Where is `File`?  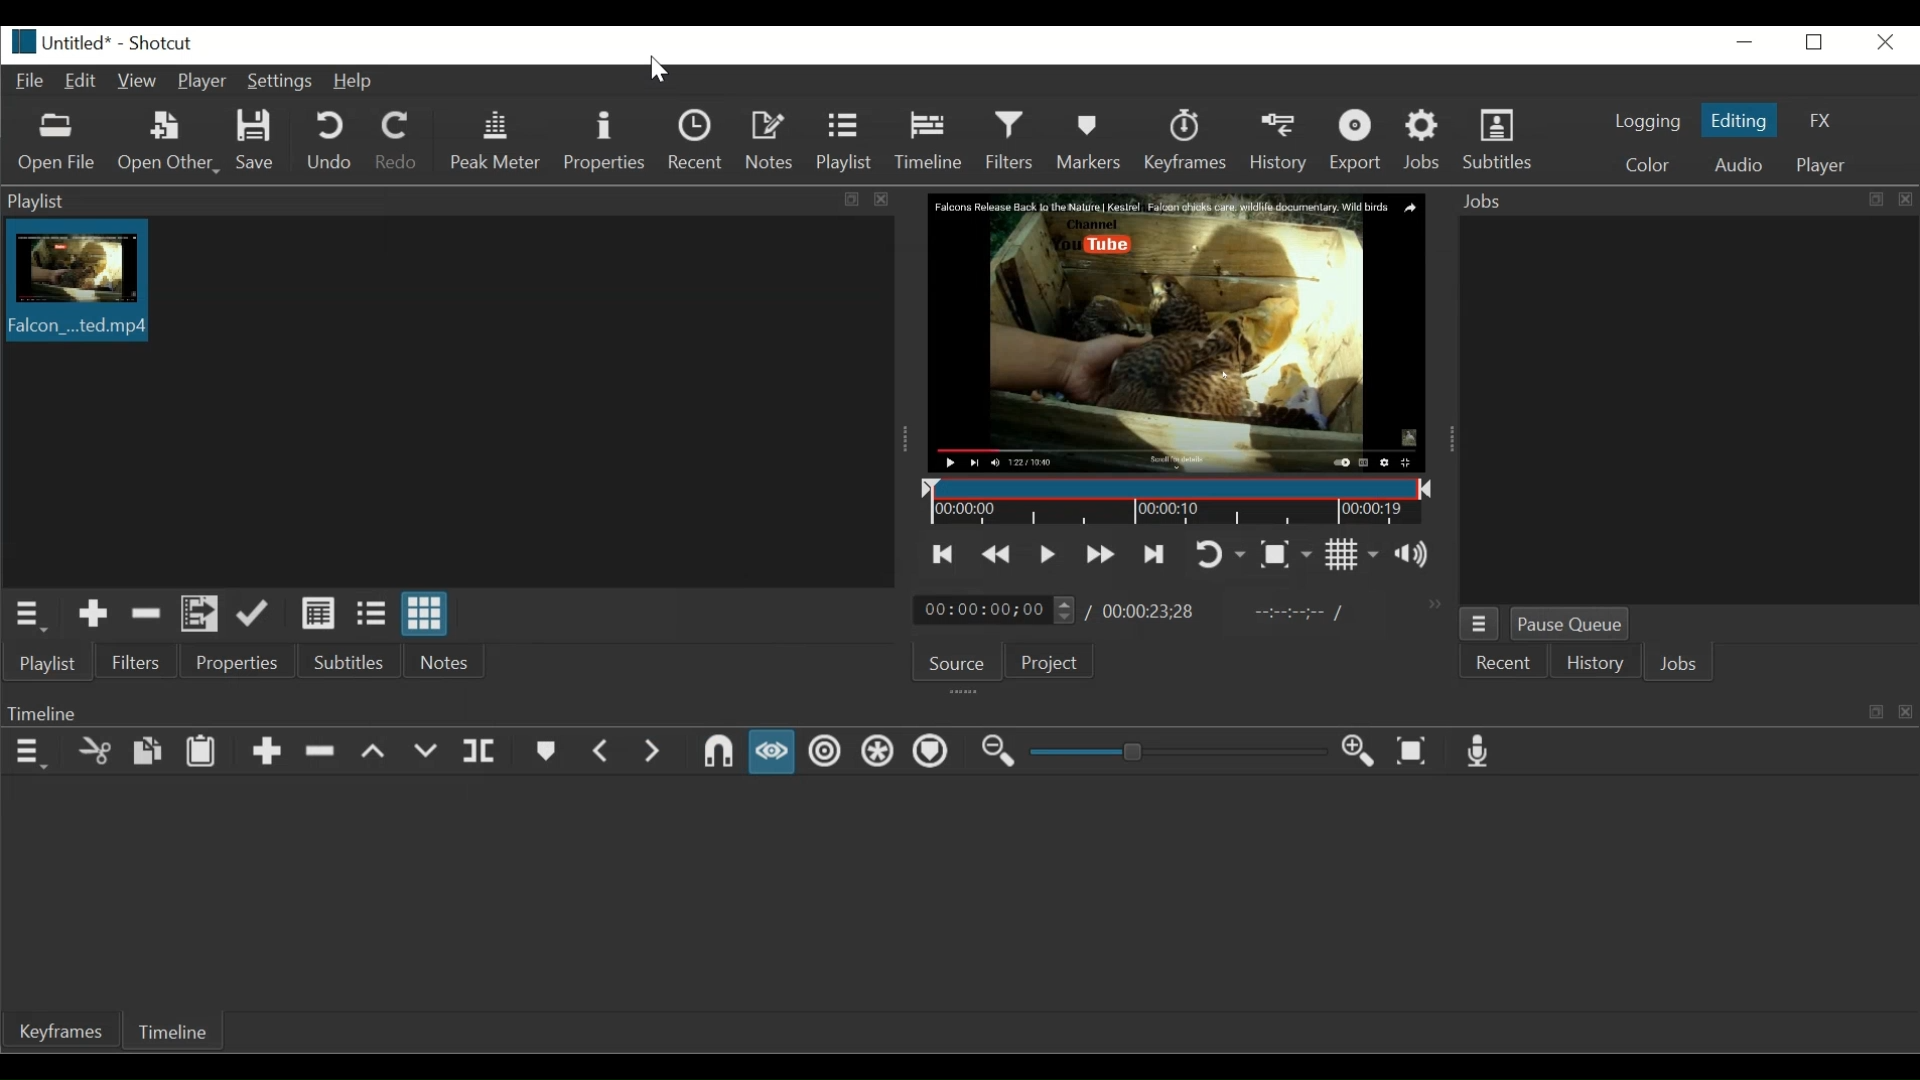 File is located at coordinates (33, 81).